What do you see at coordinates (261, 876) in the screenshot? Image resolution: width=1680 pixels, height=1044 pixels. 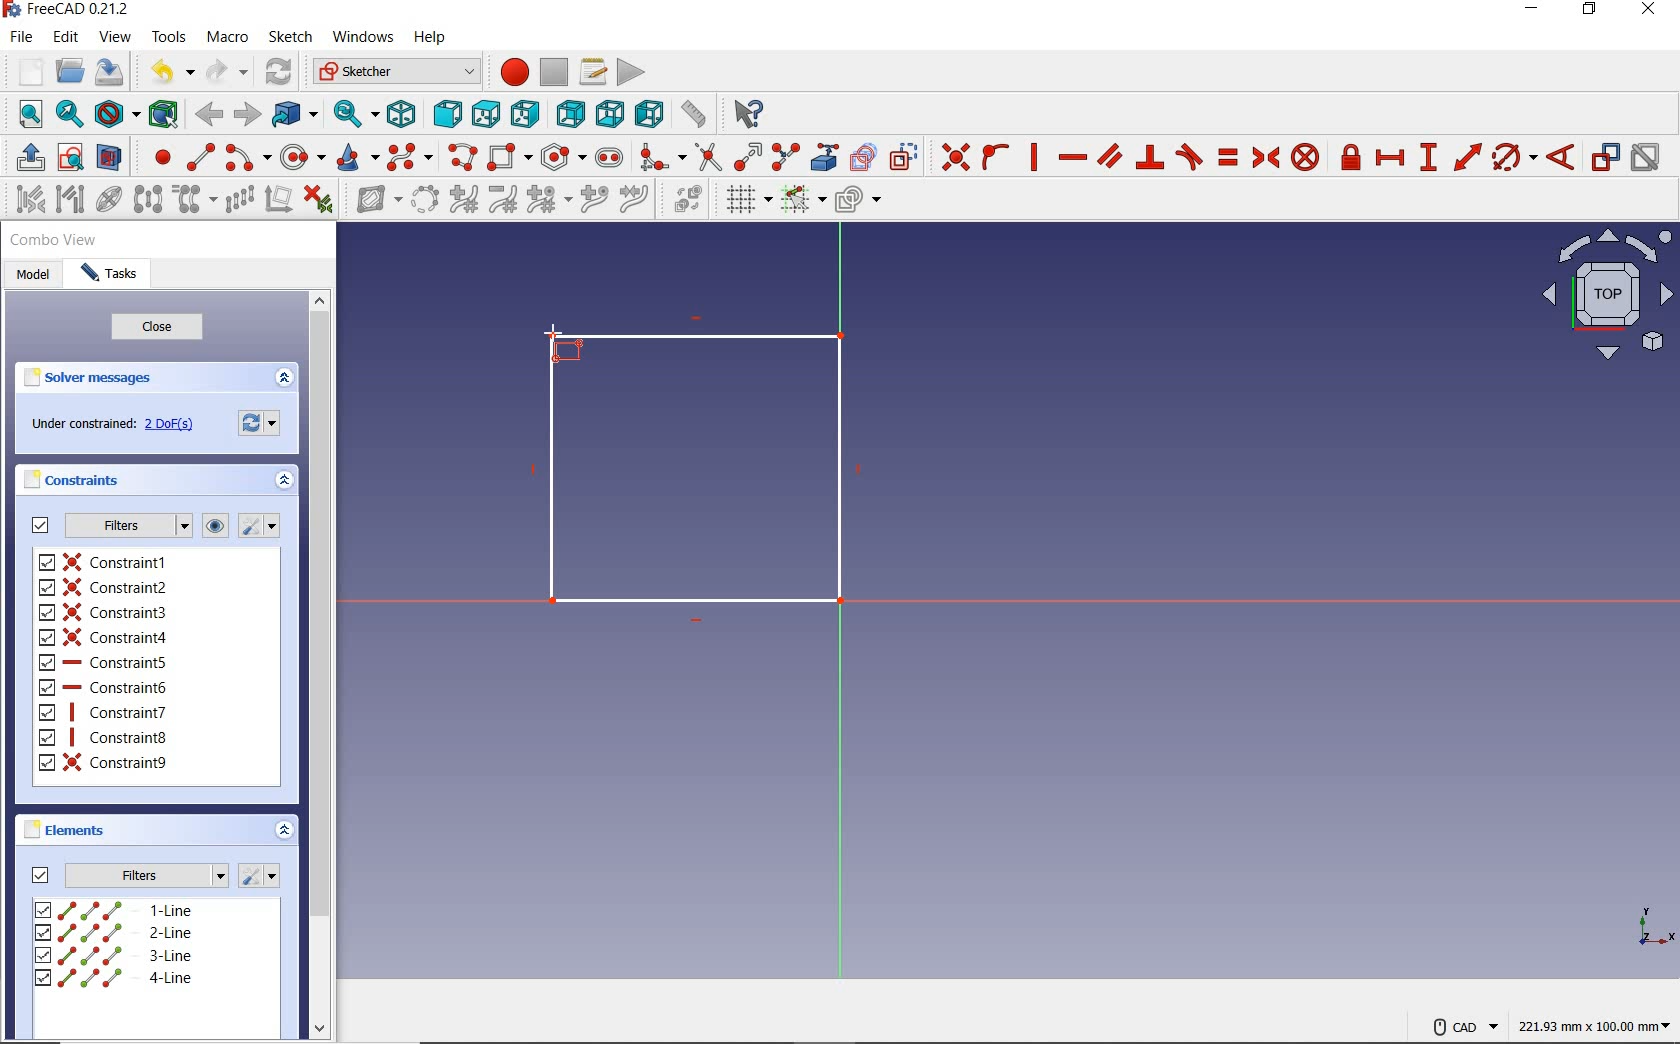 I see `settings` at bounding box center [261, 876].